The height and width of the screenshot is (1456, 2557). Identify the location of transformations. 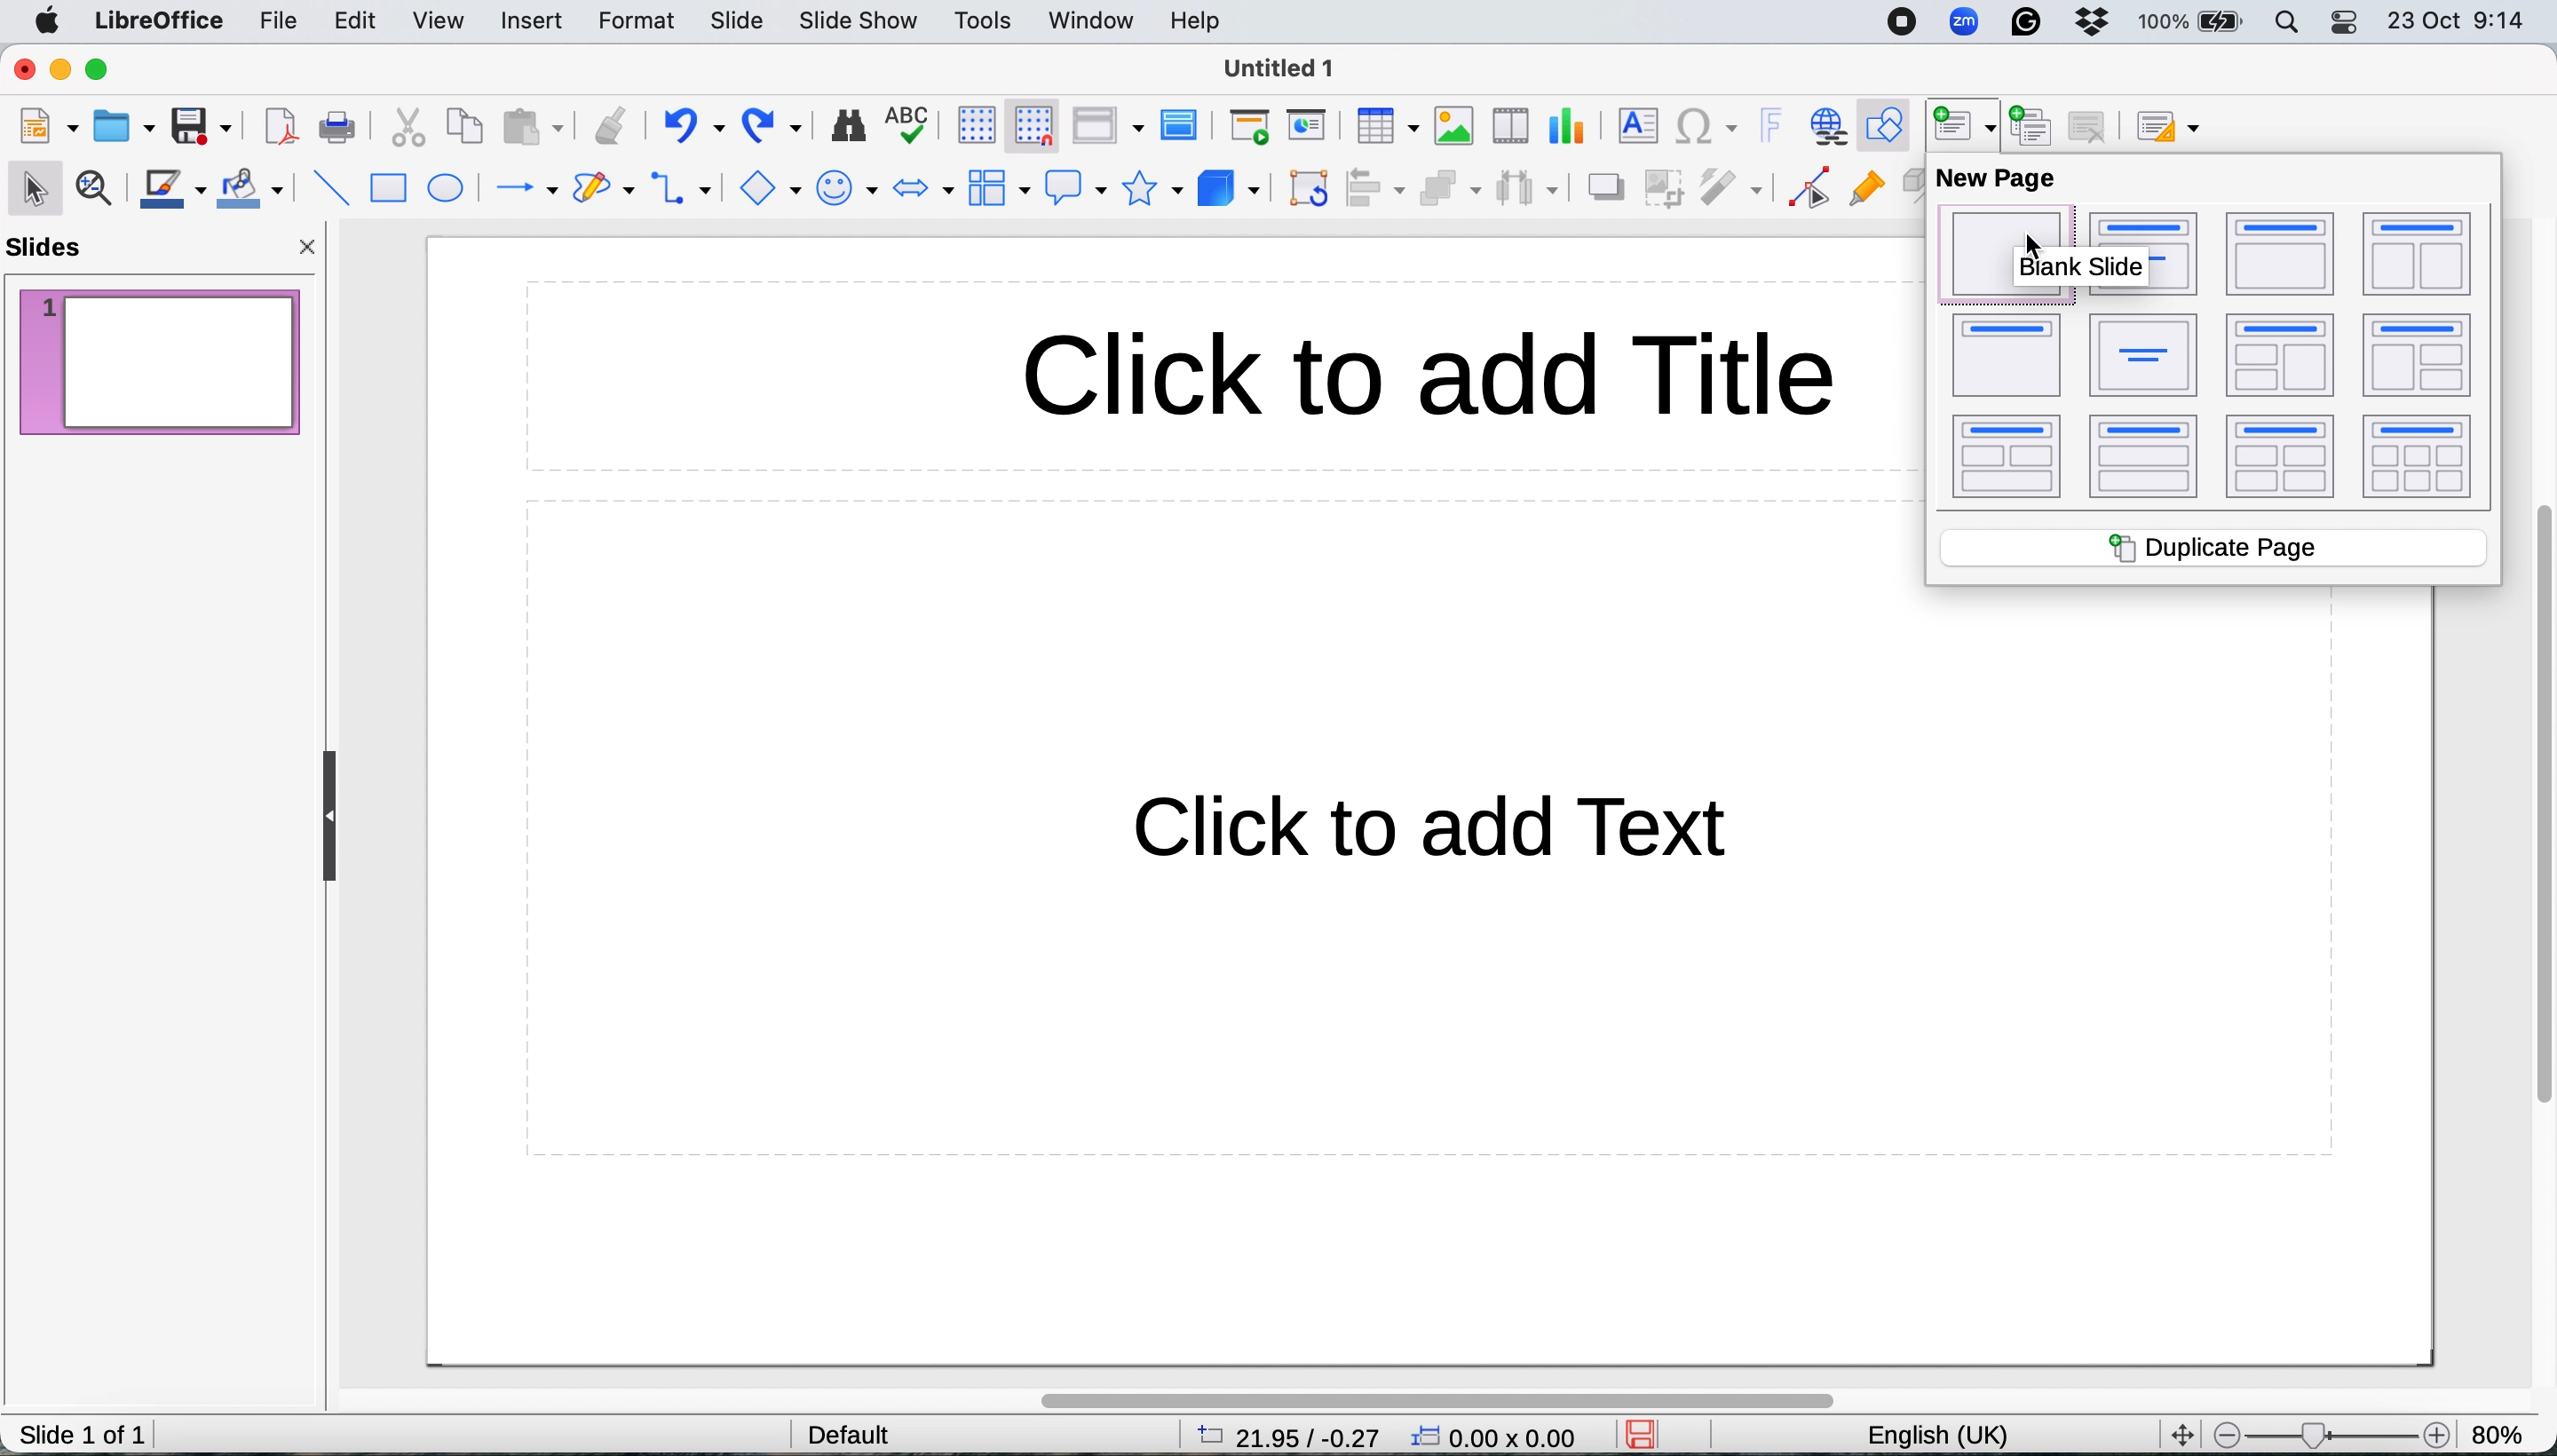
(1309, 189).